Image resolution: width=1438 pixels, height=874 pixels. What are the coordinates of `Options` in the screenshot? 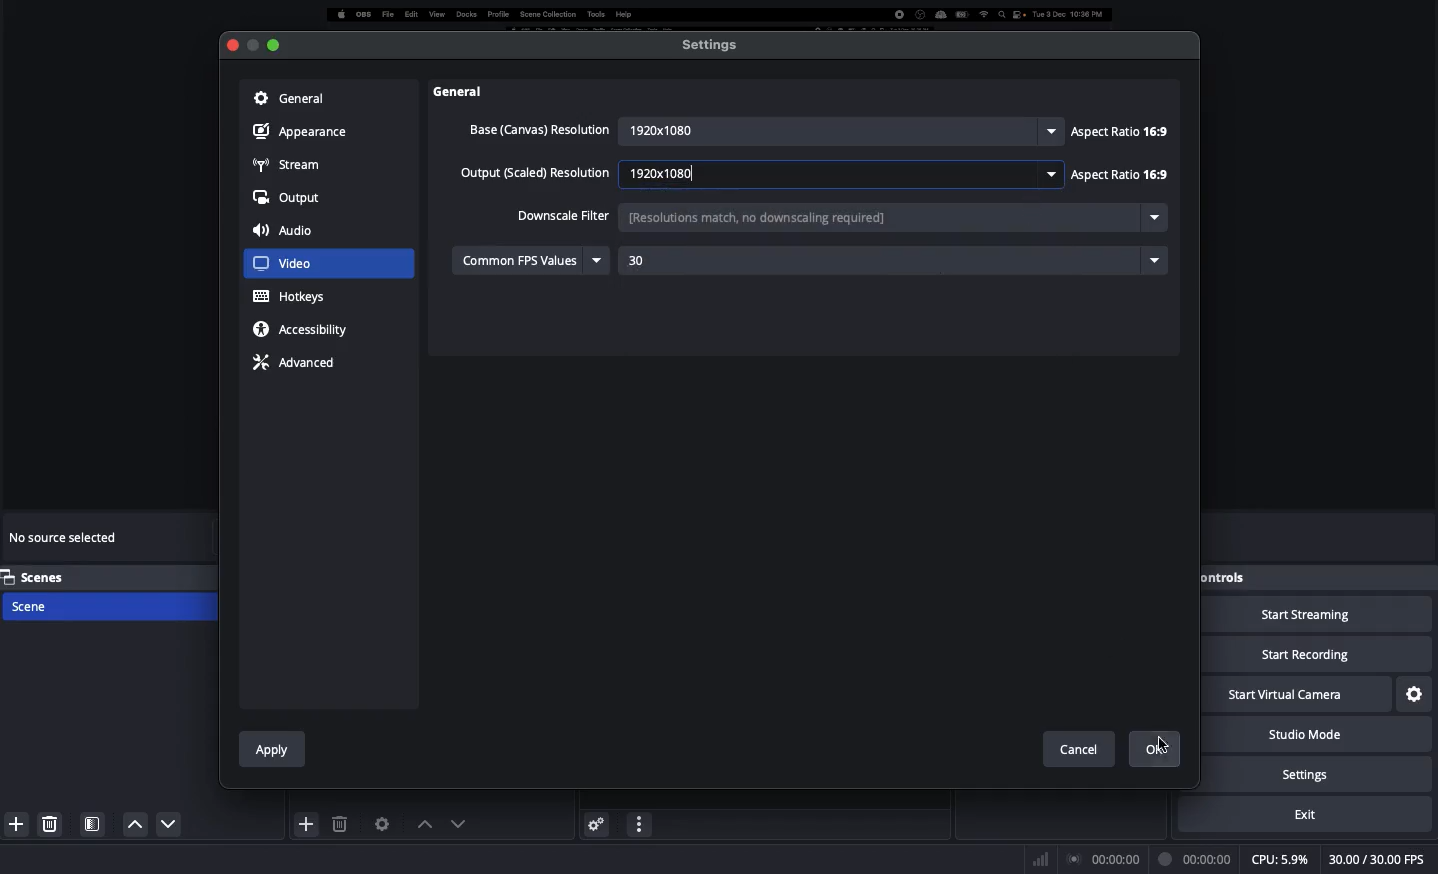 It's located at (640, 822).